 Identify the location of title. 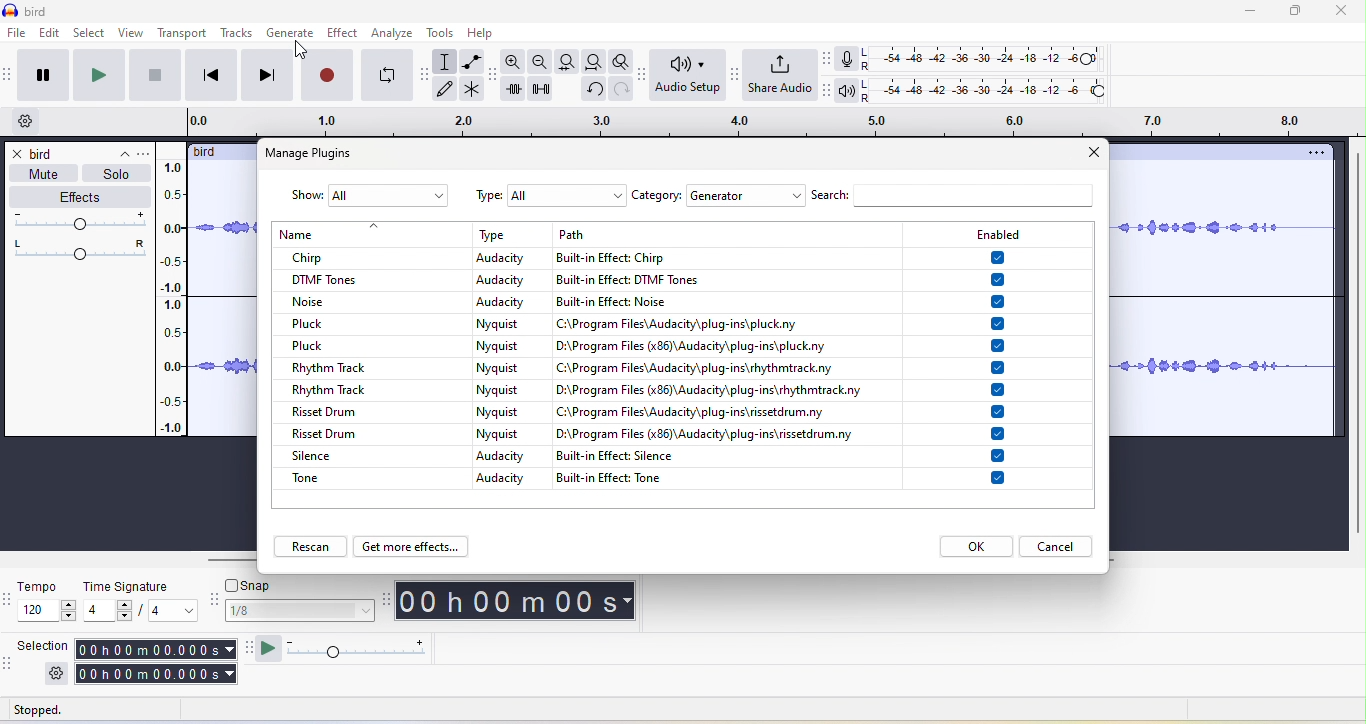
(30, 9).